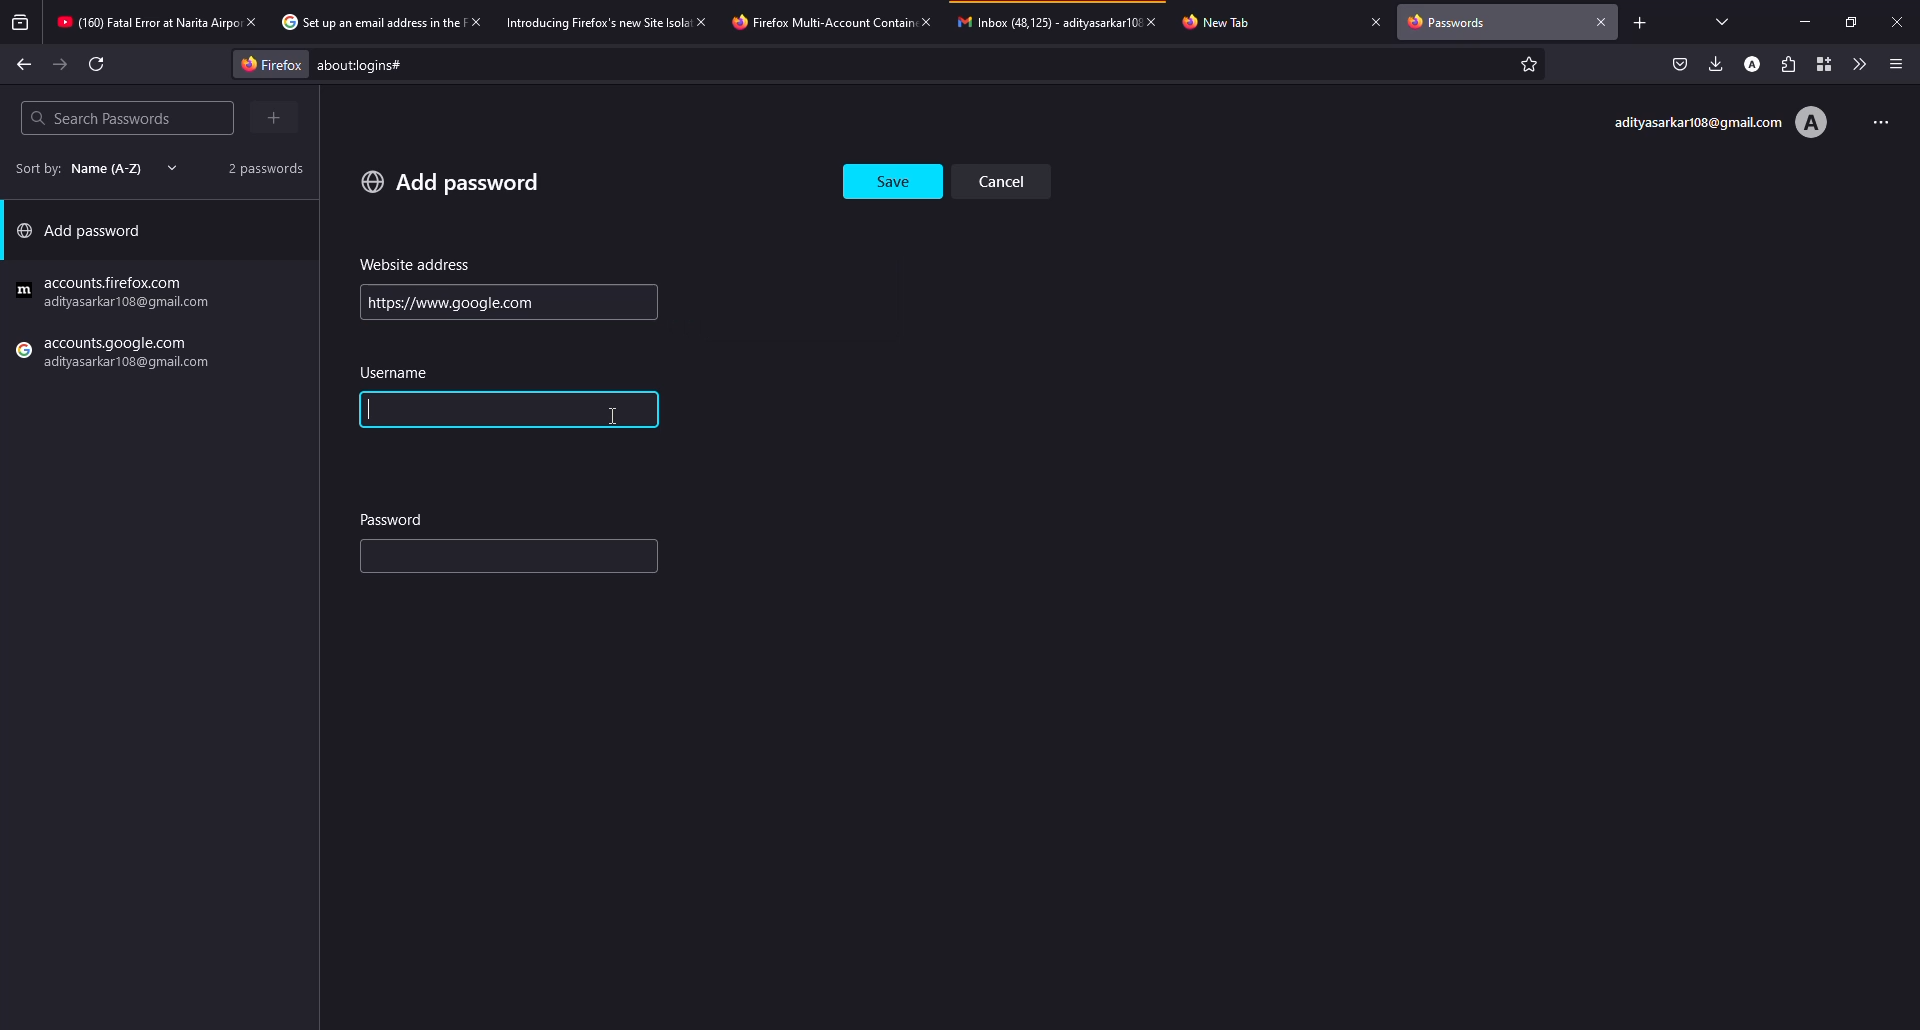 The width and height of the screenshot is (1920, 1030). What do you see at coordinates (1602, 20) in the screenshot?
I see `close` at bounding box center [1602, 20].